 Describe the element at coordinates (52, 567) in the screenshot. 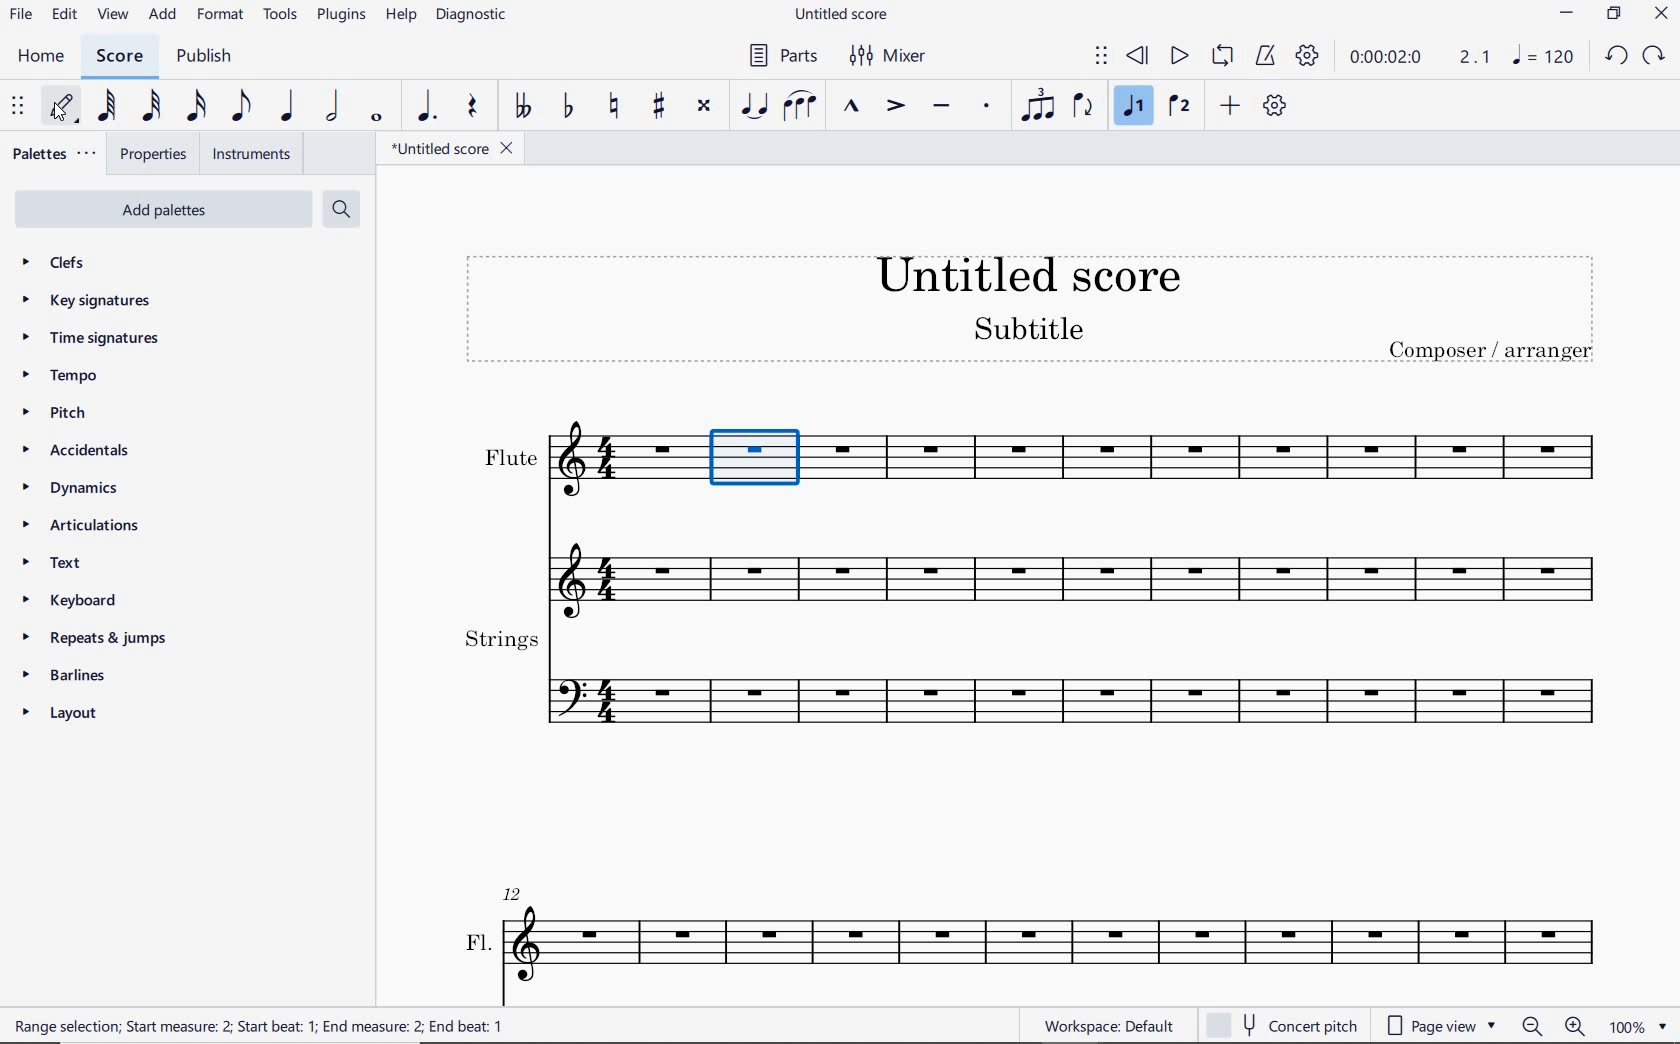

I see `text` at that location.